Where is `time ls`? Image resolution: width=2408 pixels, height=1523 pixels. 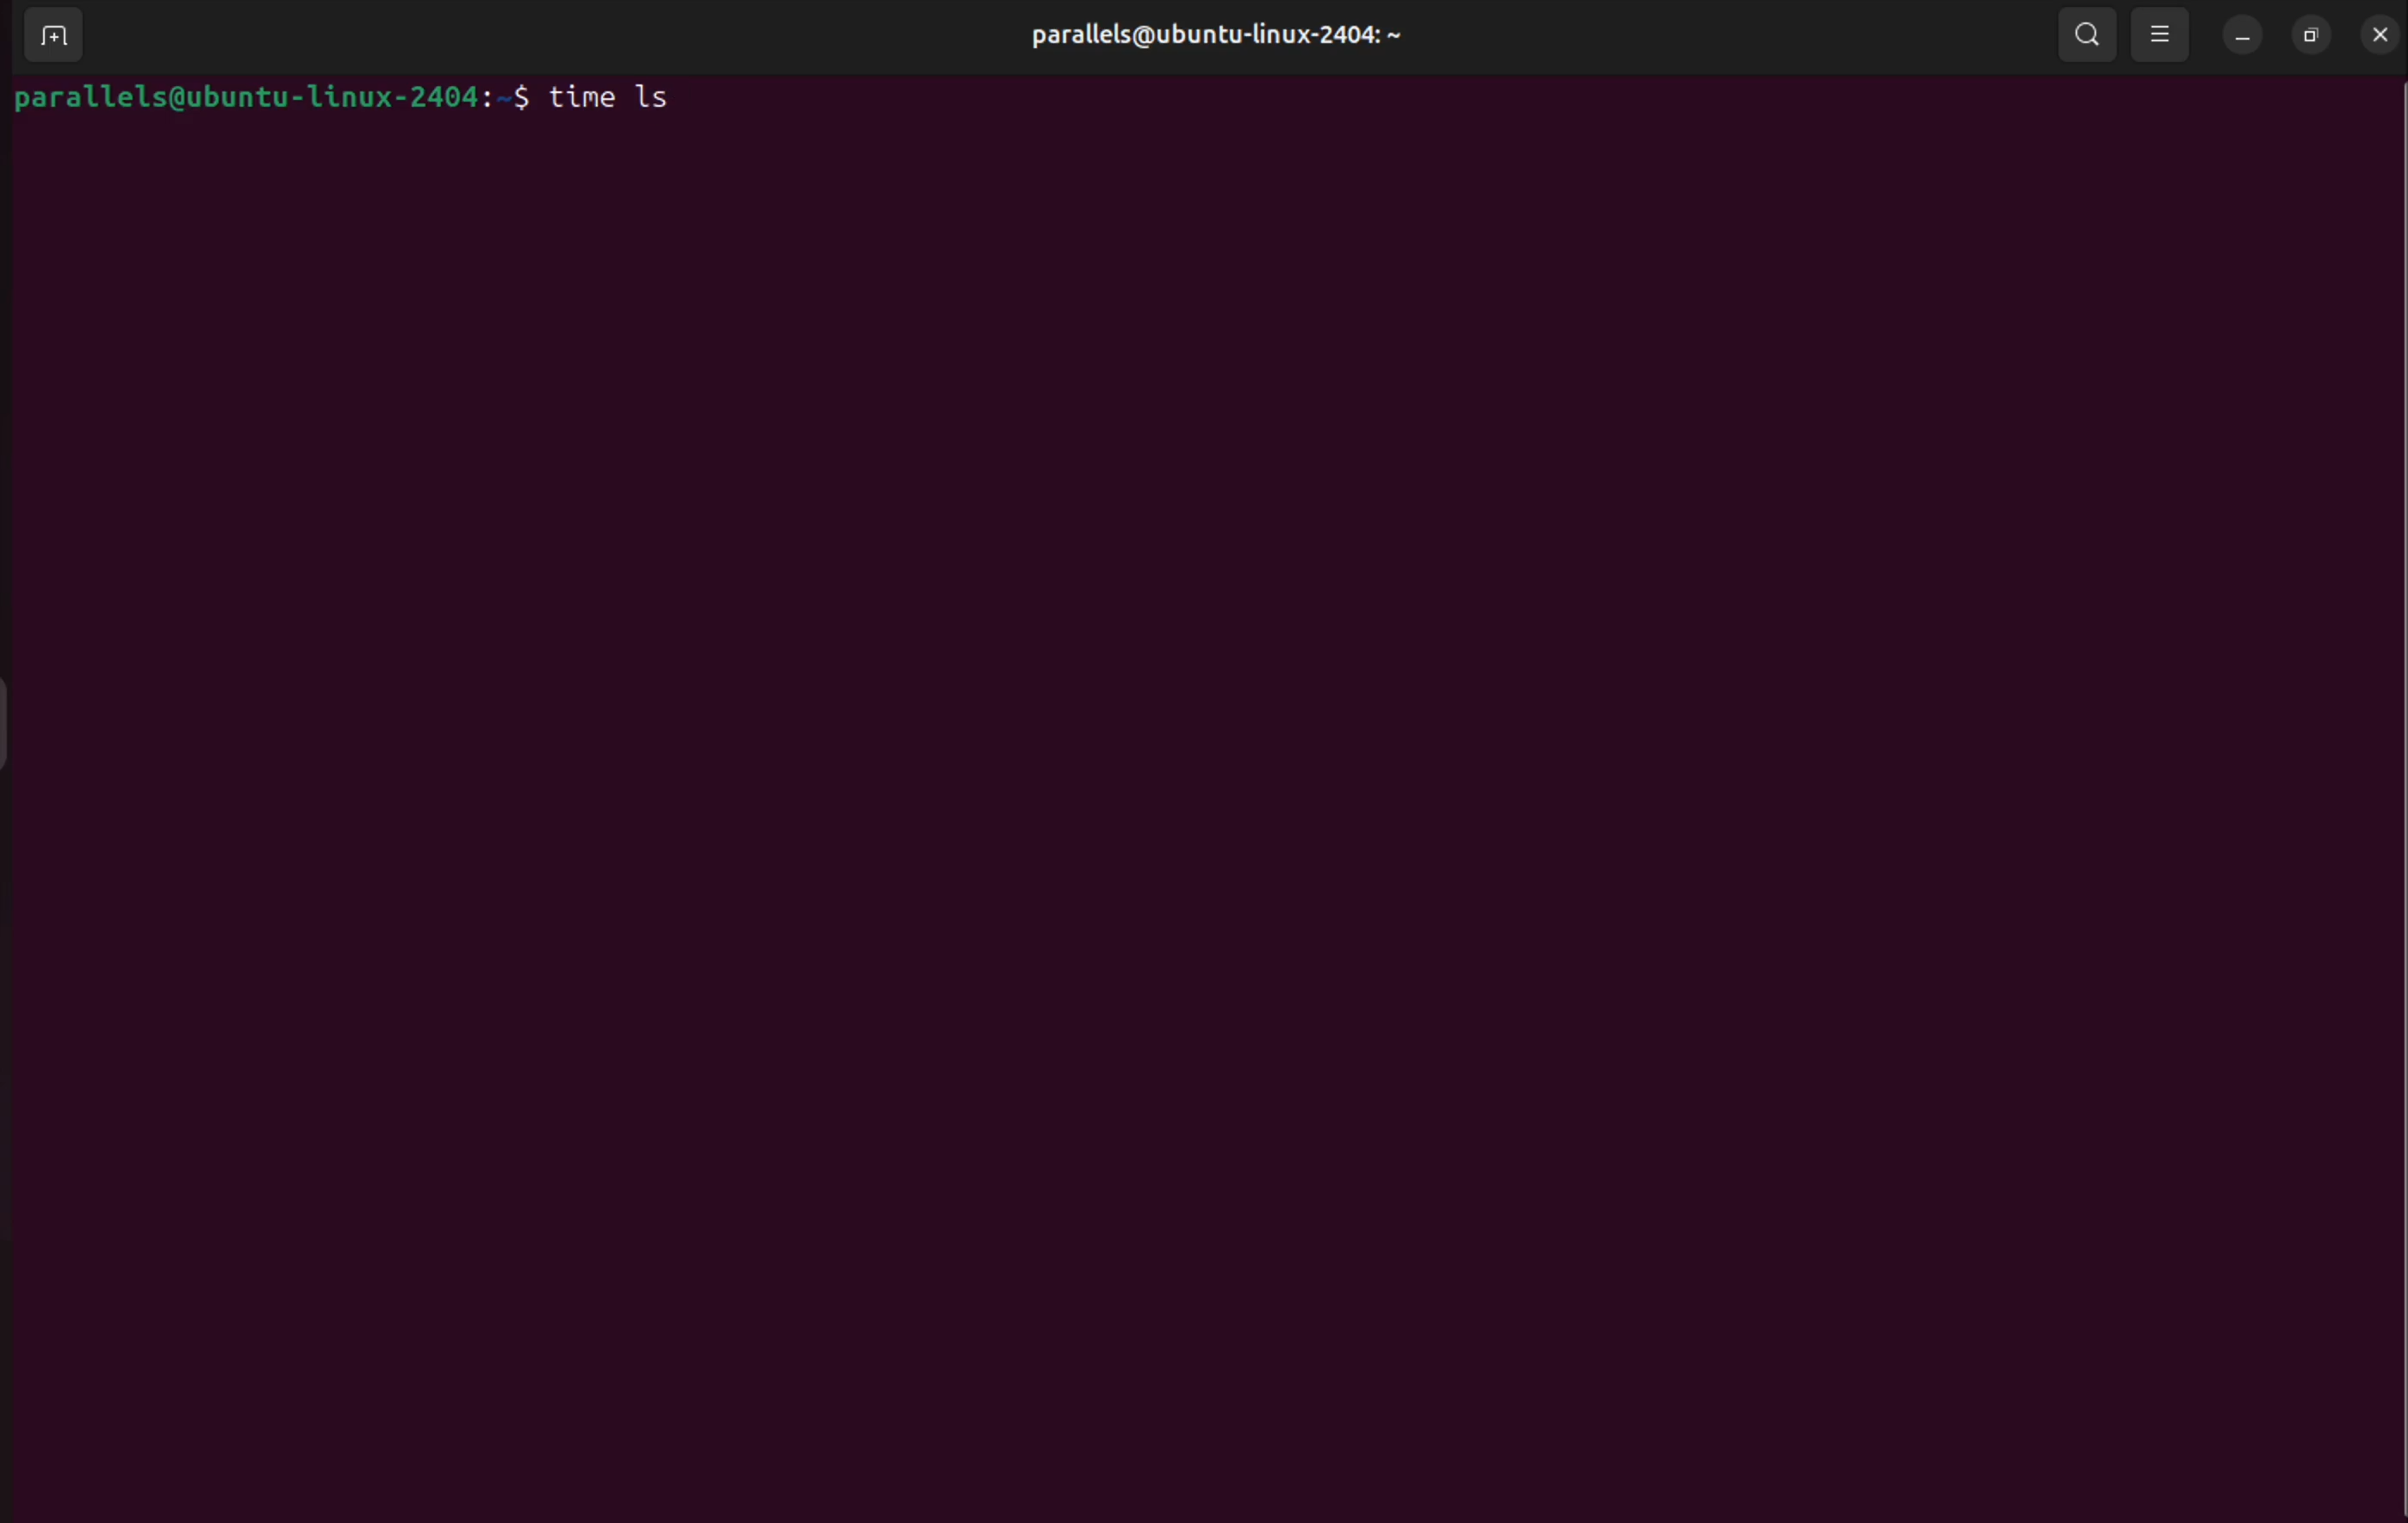 time ls is located at coordinates (618, 91).